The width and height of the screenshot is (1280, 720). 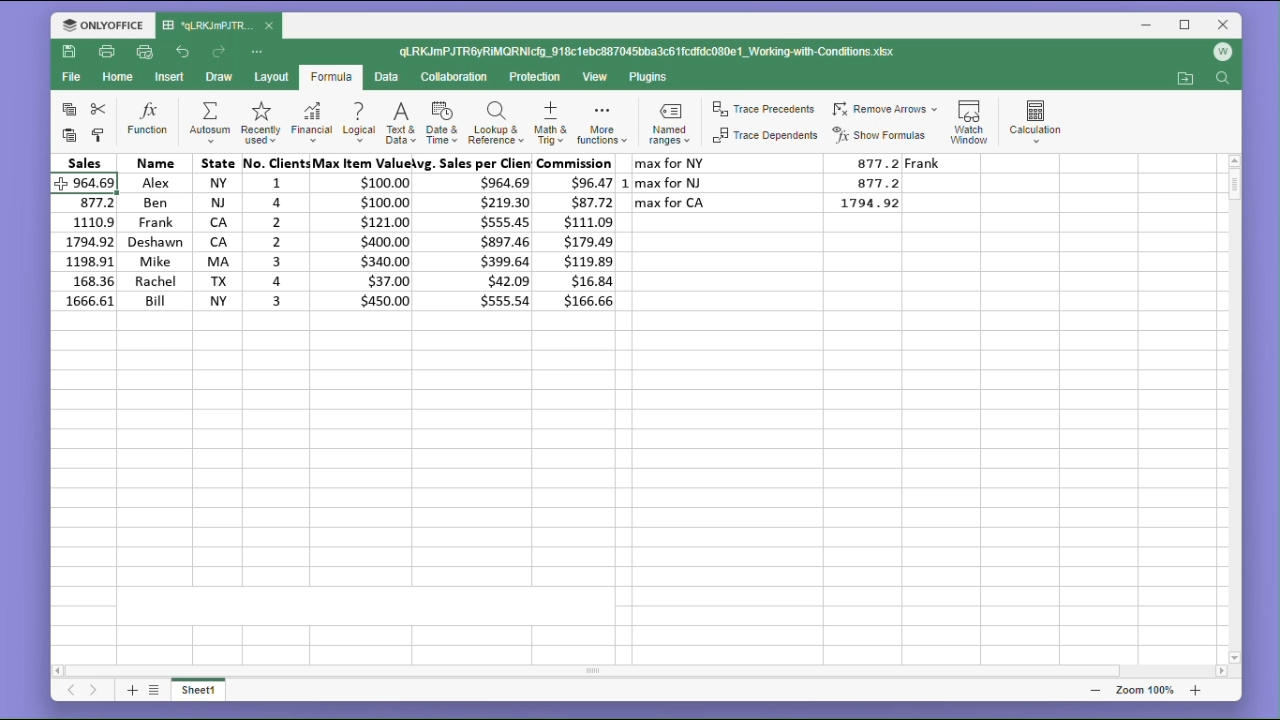 What do you see at coordinates (100, 134) in the screenshot?
I see `format painter` at bounding box center [100, 134].